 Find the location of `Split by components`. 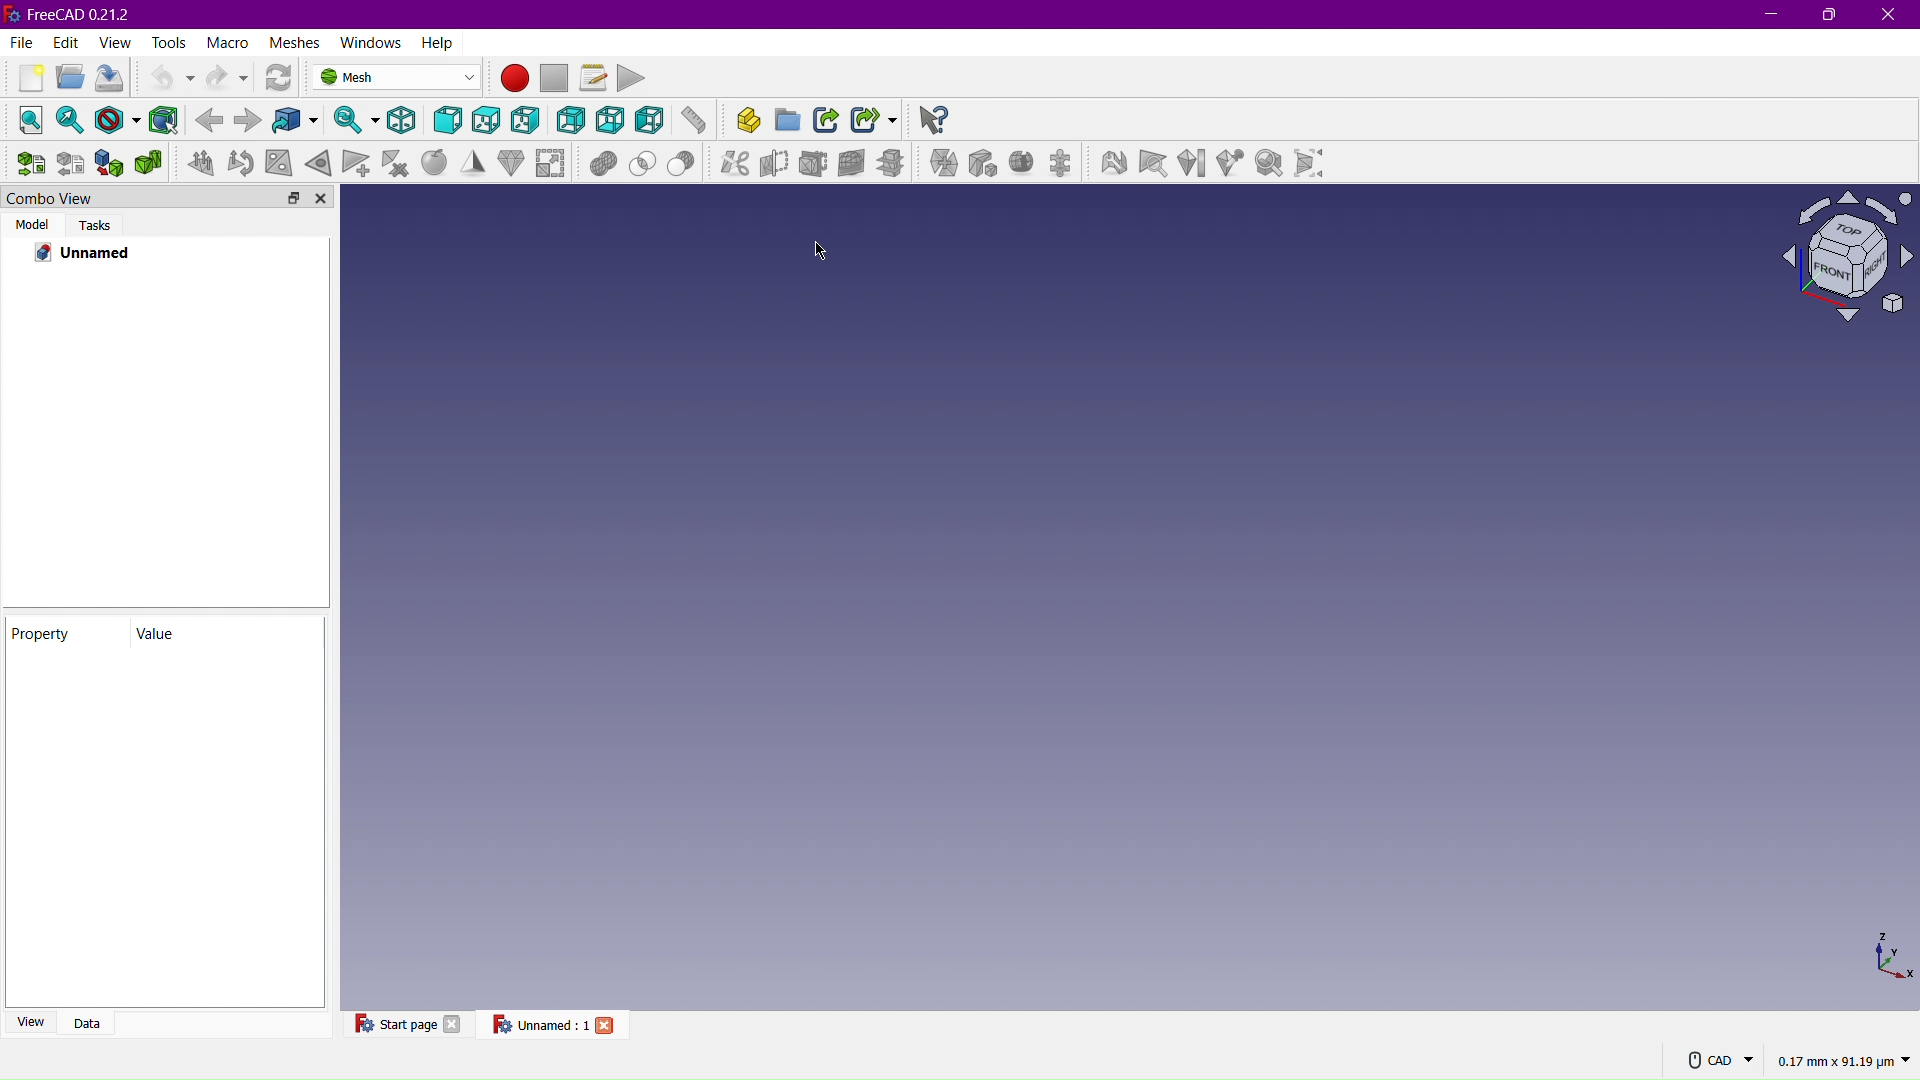

Split by components is located at coordinates (983, 165).